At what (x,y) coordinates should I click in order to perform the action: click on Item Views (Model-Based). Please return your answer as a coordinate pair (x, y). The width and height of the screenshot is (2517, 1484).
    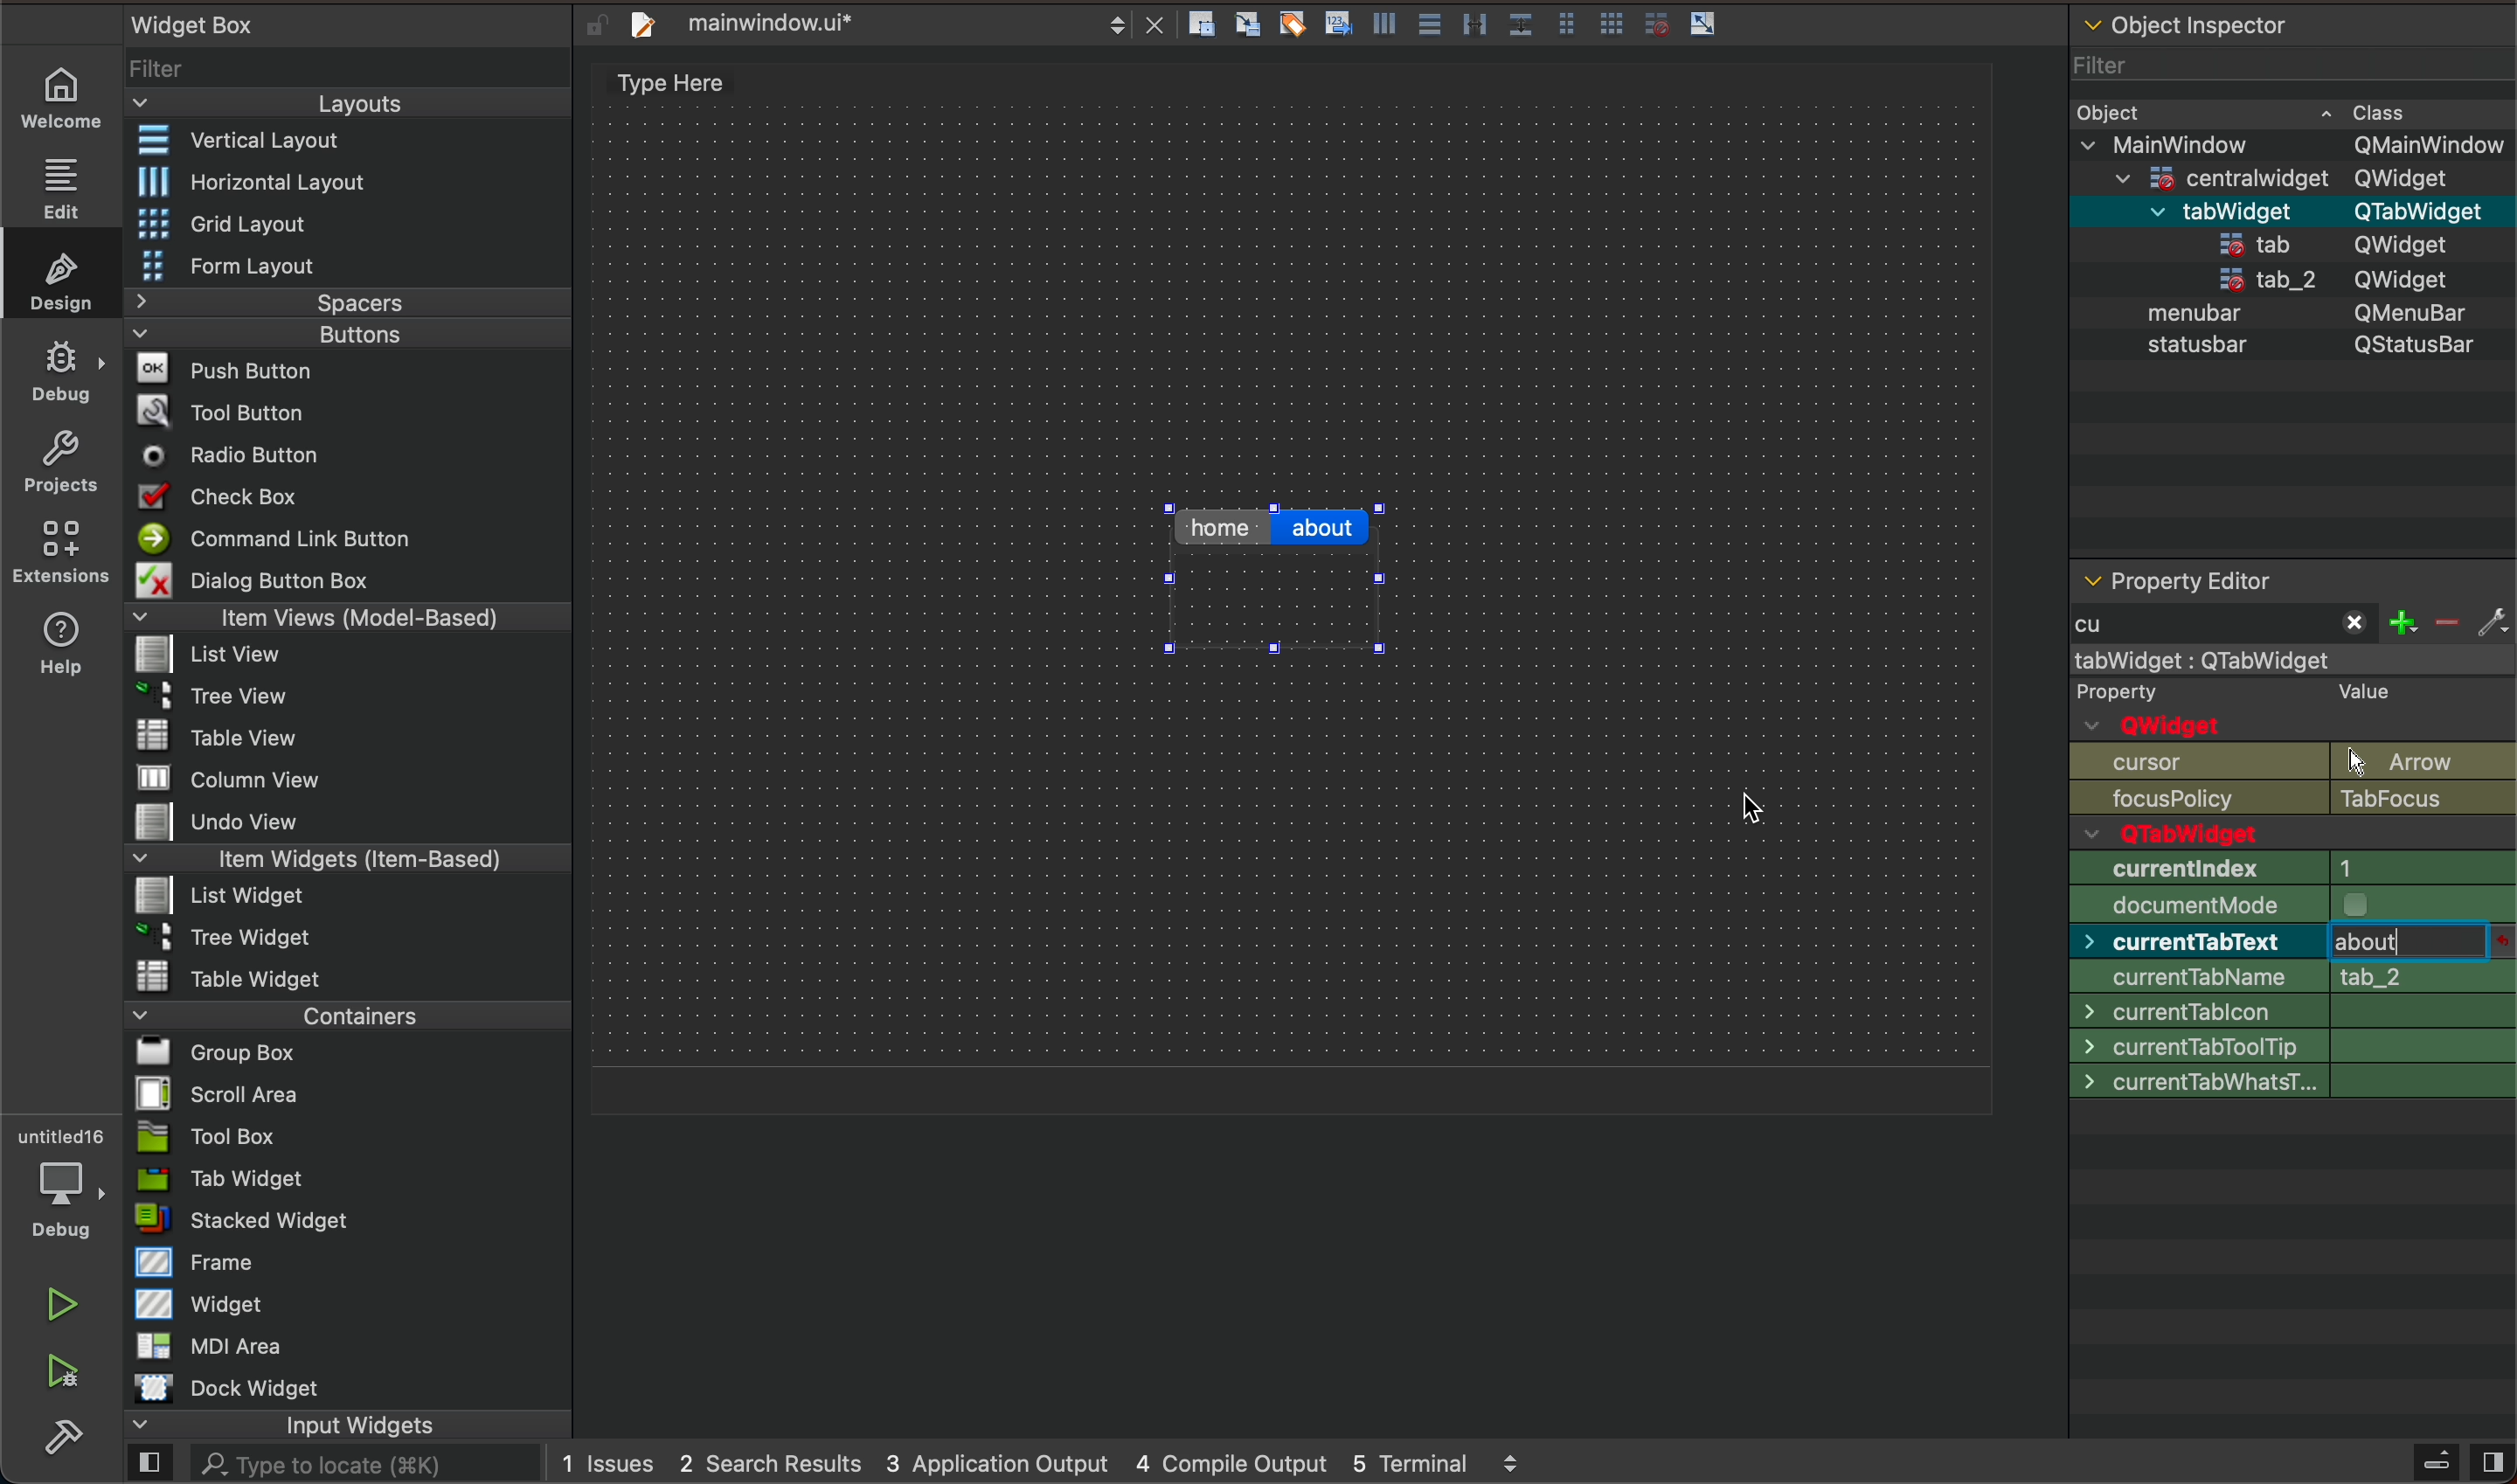
    Looking at the image, I should click on (349, 619).